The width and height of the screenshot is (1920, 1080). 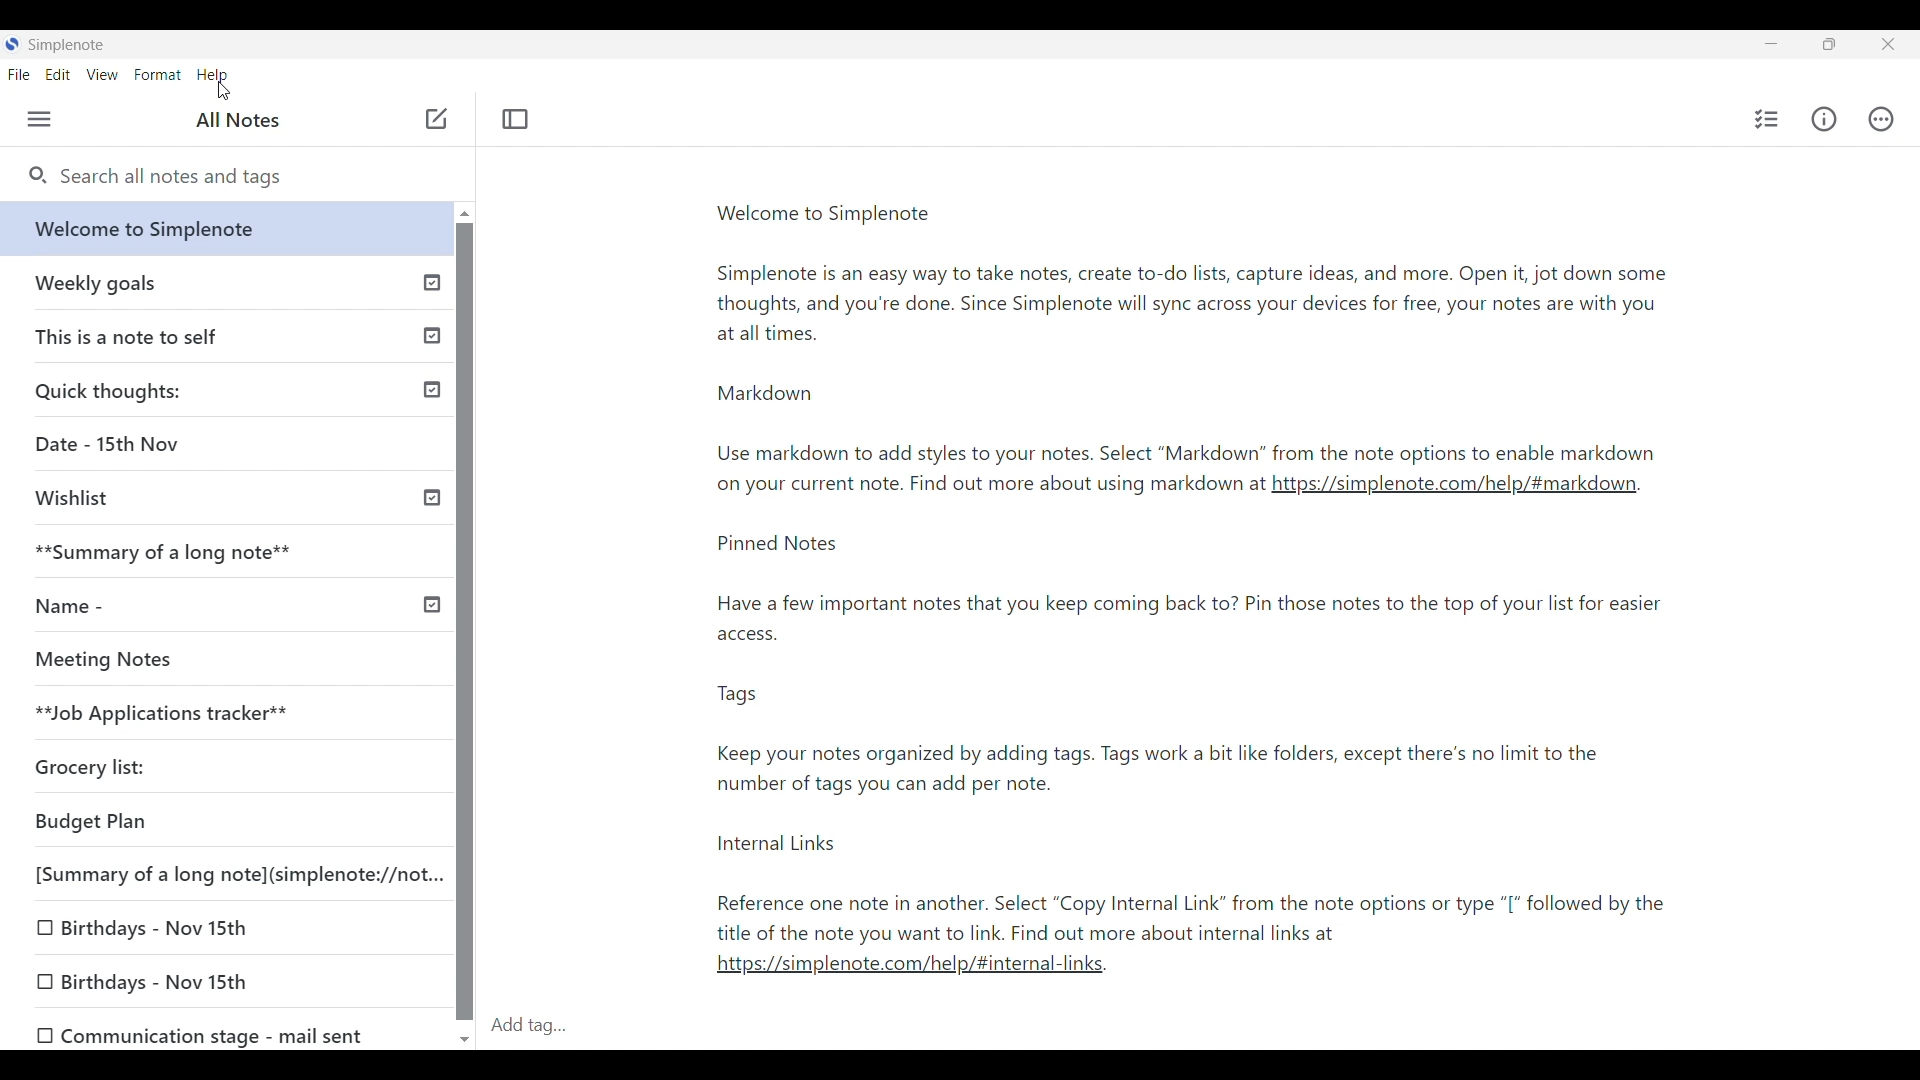 What do you see at coordinates (1459, 486) in the screenshot?
I see `https://simplenote.com/help/#markdown` at bounding box center [1459, 486].